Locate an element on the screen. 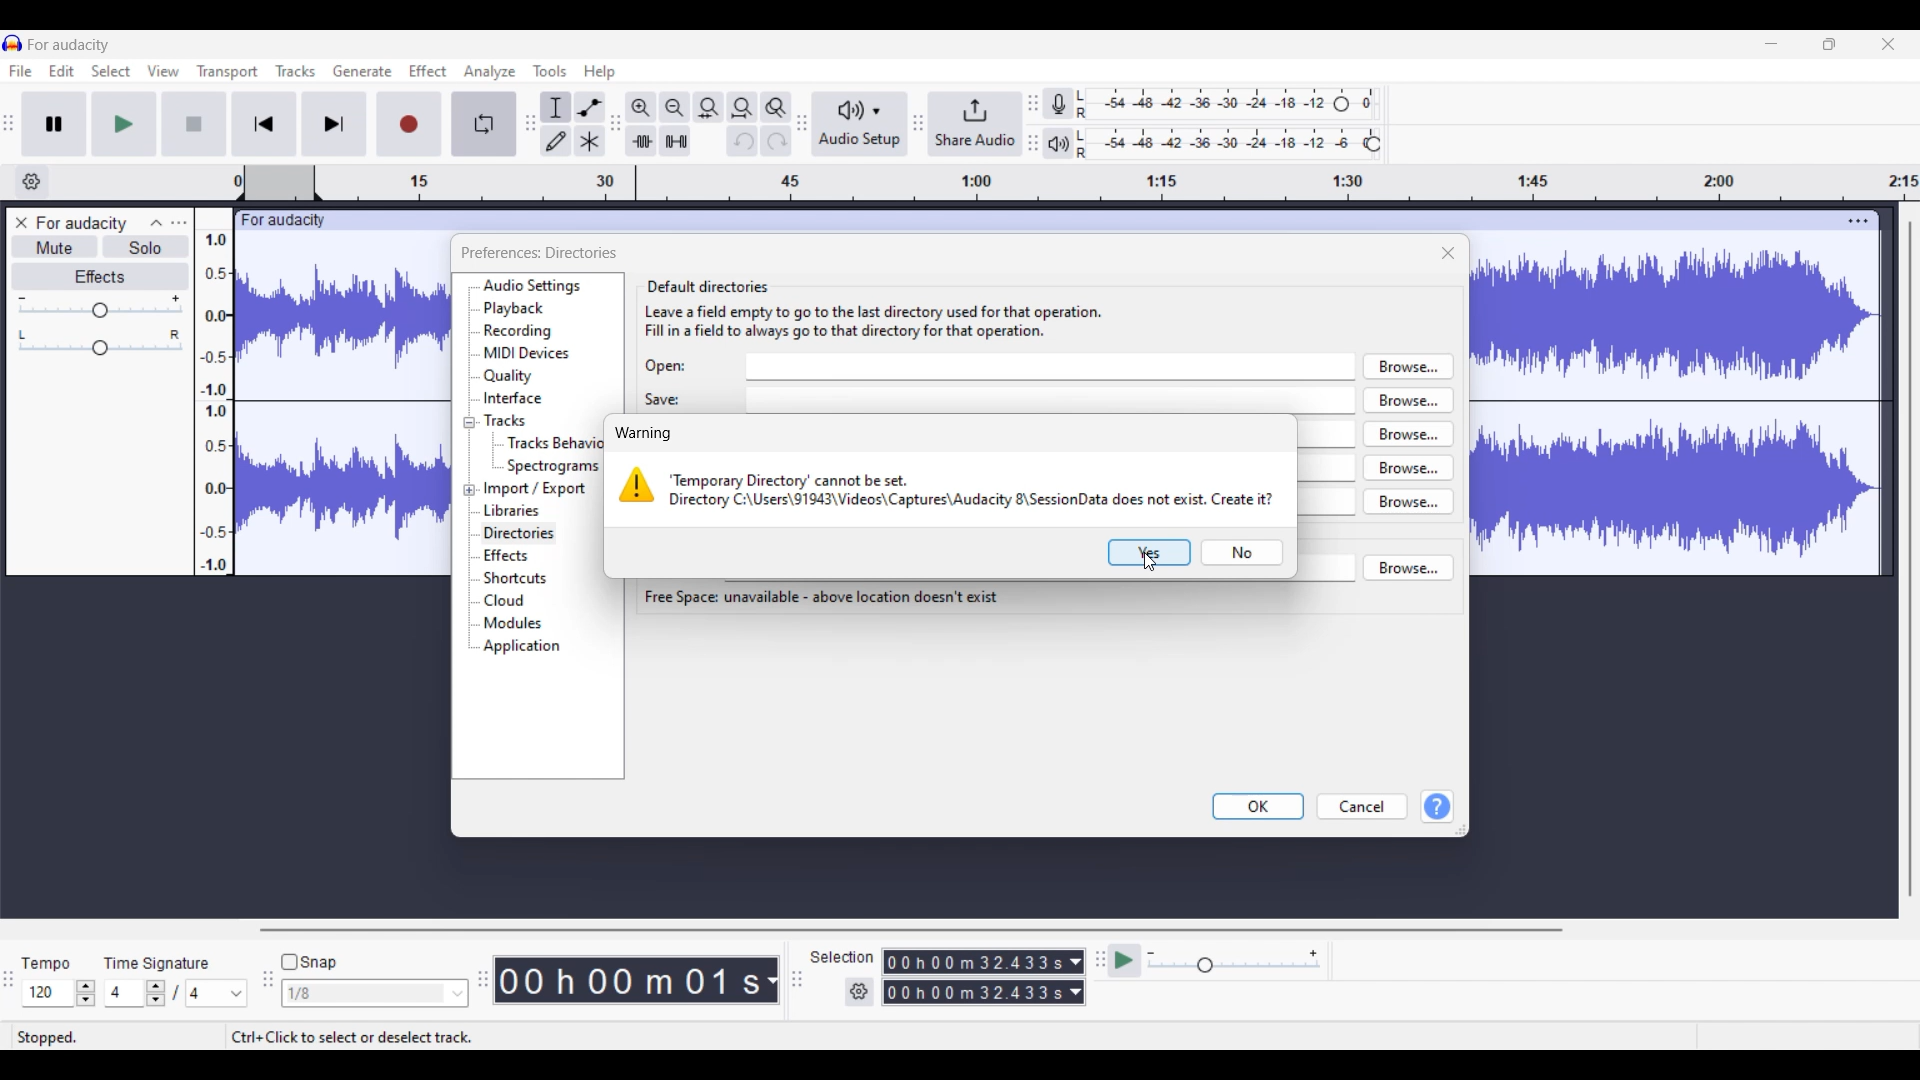 Image resolution: width=1920 pixels, height=1080 pixels. browse is located at coordinates (1409, 366).